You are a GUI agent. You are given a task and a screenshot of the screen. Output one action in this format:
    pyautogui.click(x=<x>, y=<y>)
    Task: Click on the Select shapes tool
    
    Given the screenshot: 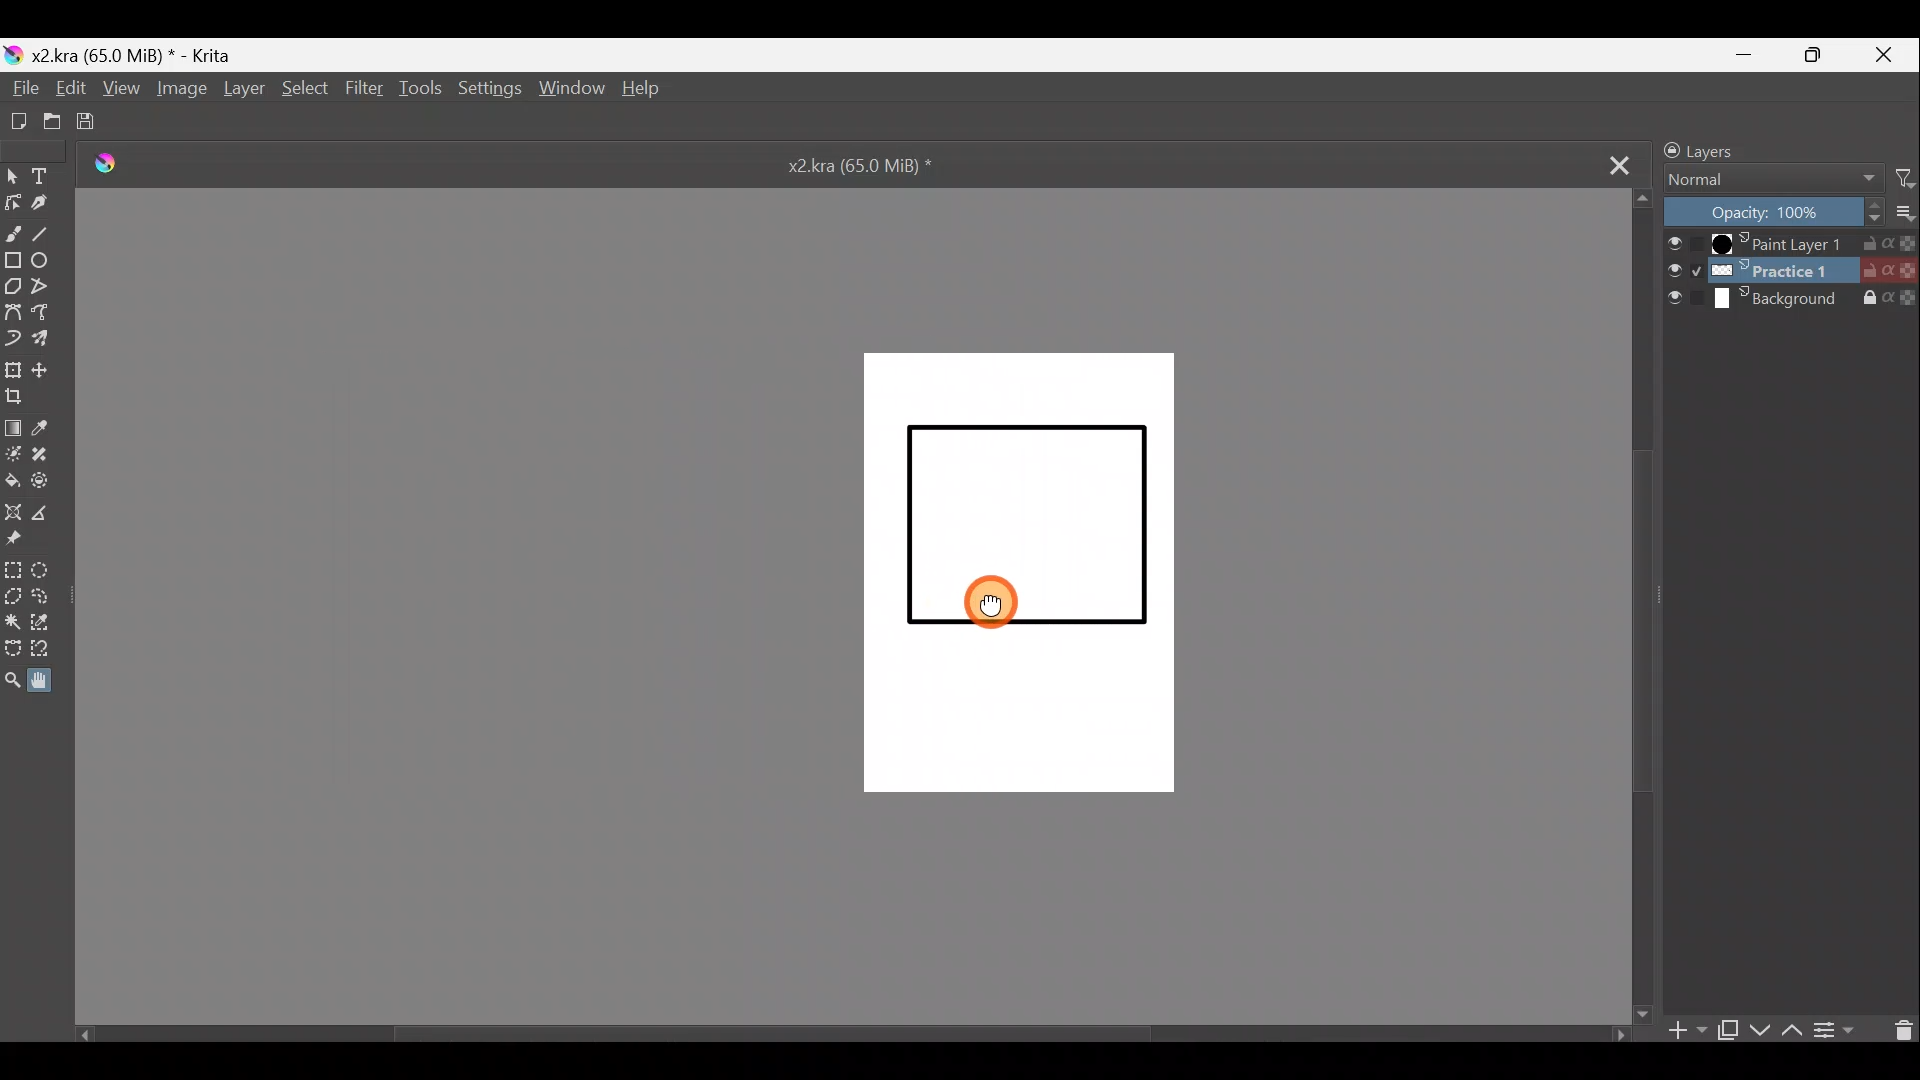 What is the action you would take?
    pyautogui.click(x=12, y=177)
    